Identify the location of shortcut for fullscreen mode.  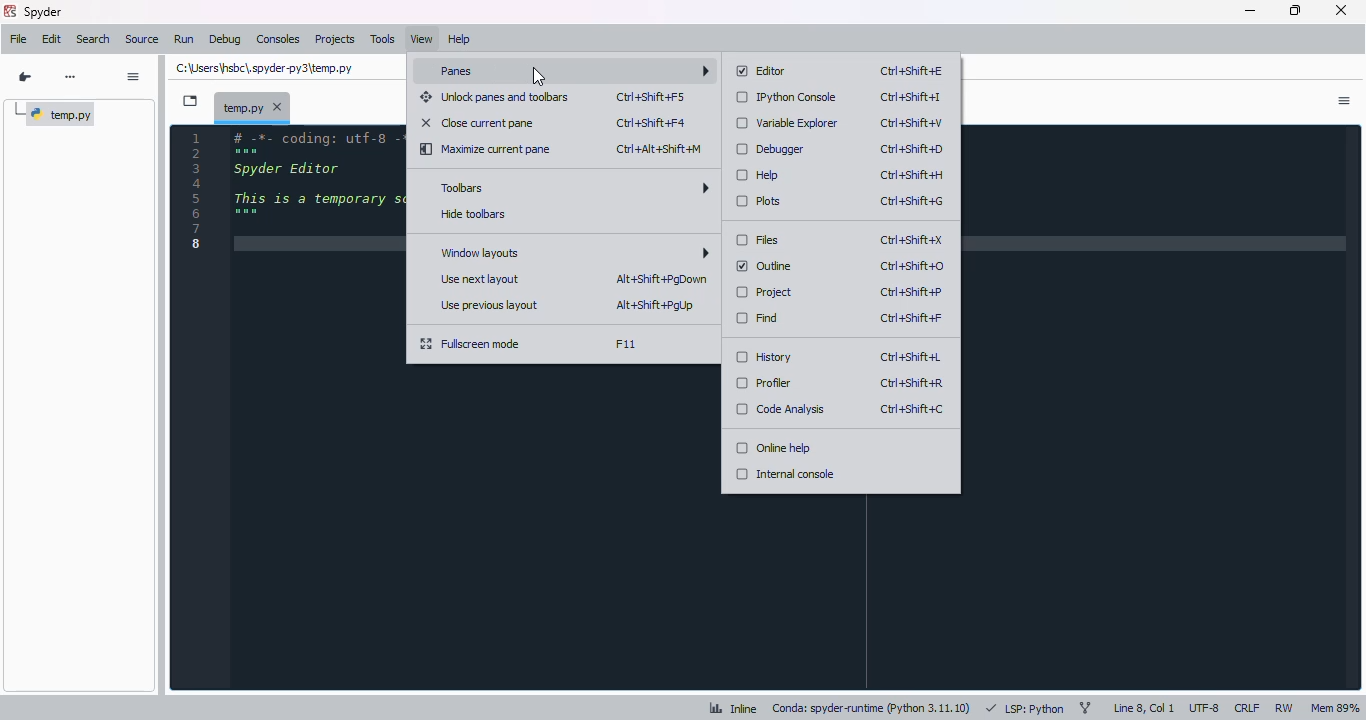
(625, 344).